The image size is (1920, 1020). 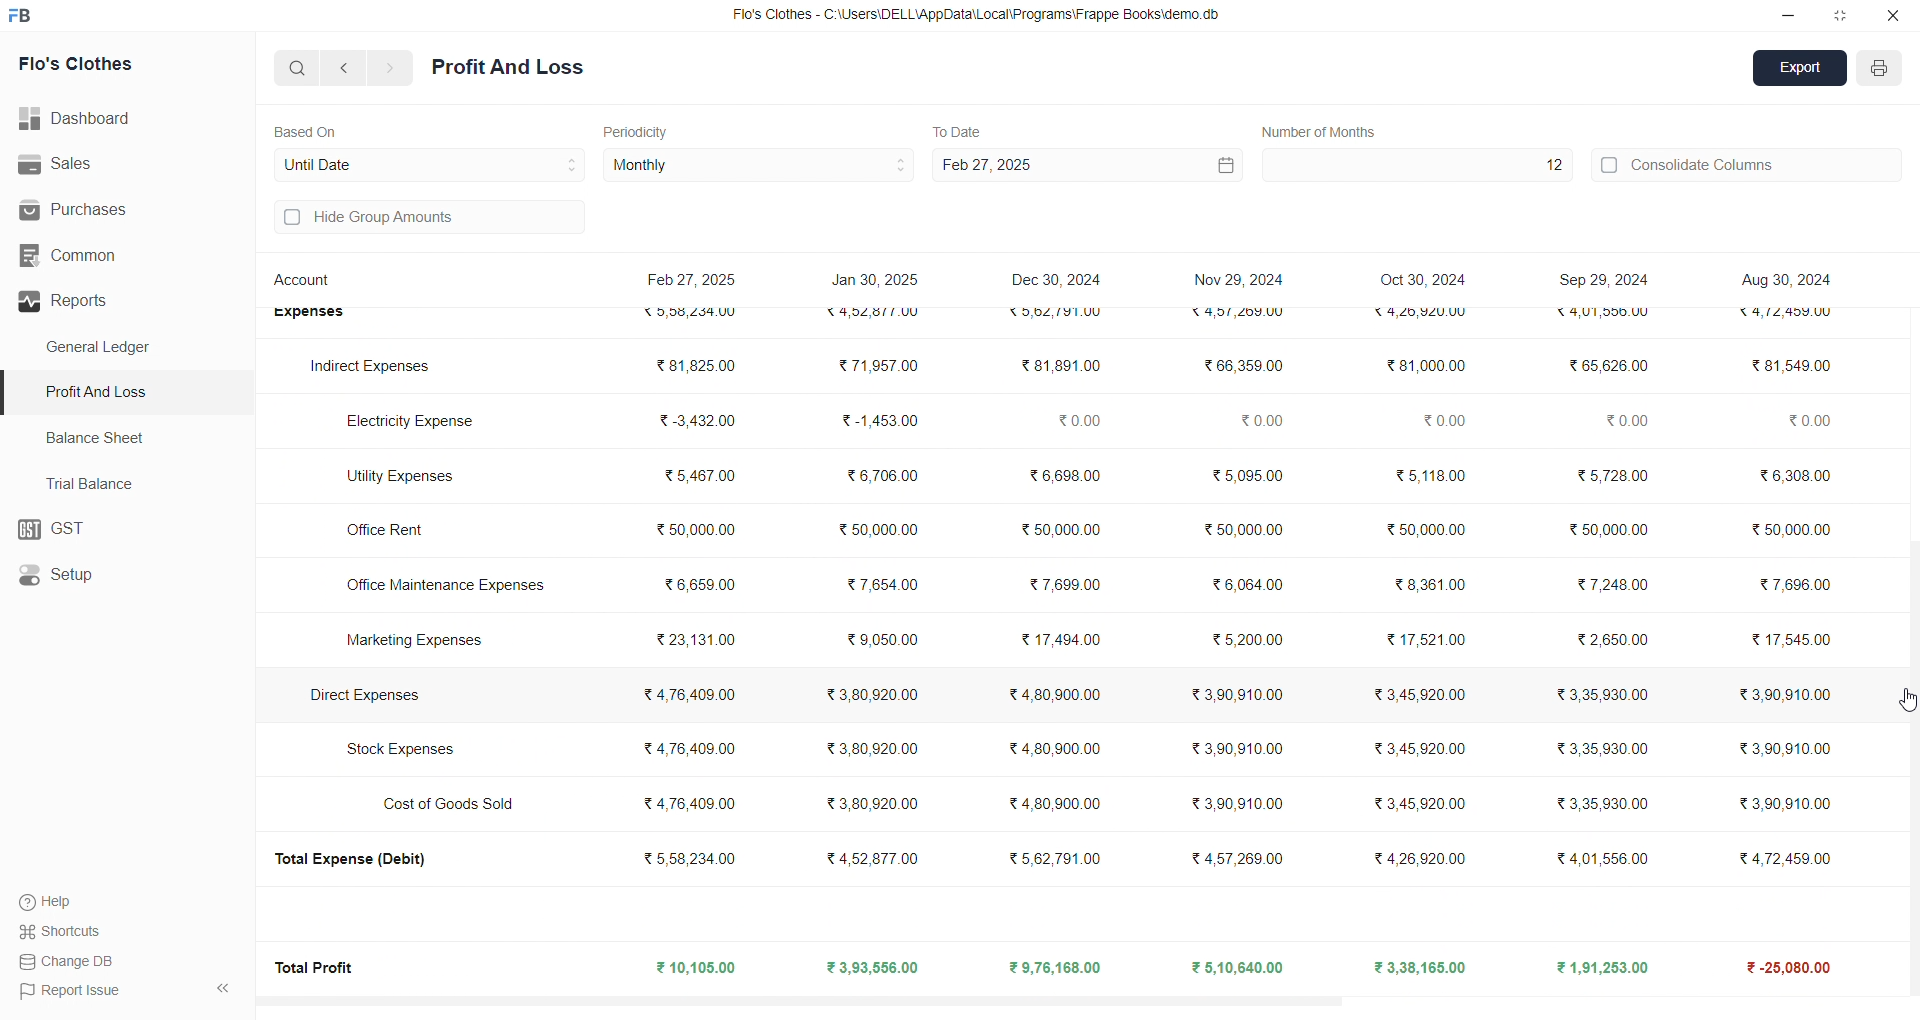 I want to click on Trial Balance, so click(x=96, y=483).